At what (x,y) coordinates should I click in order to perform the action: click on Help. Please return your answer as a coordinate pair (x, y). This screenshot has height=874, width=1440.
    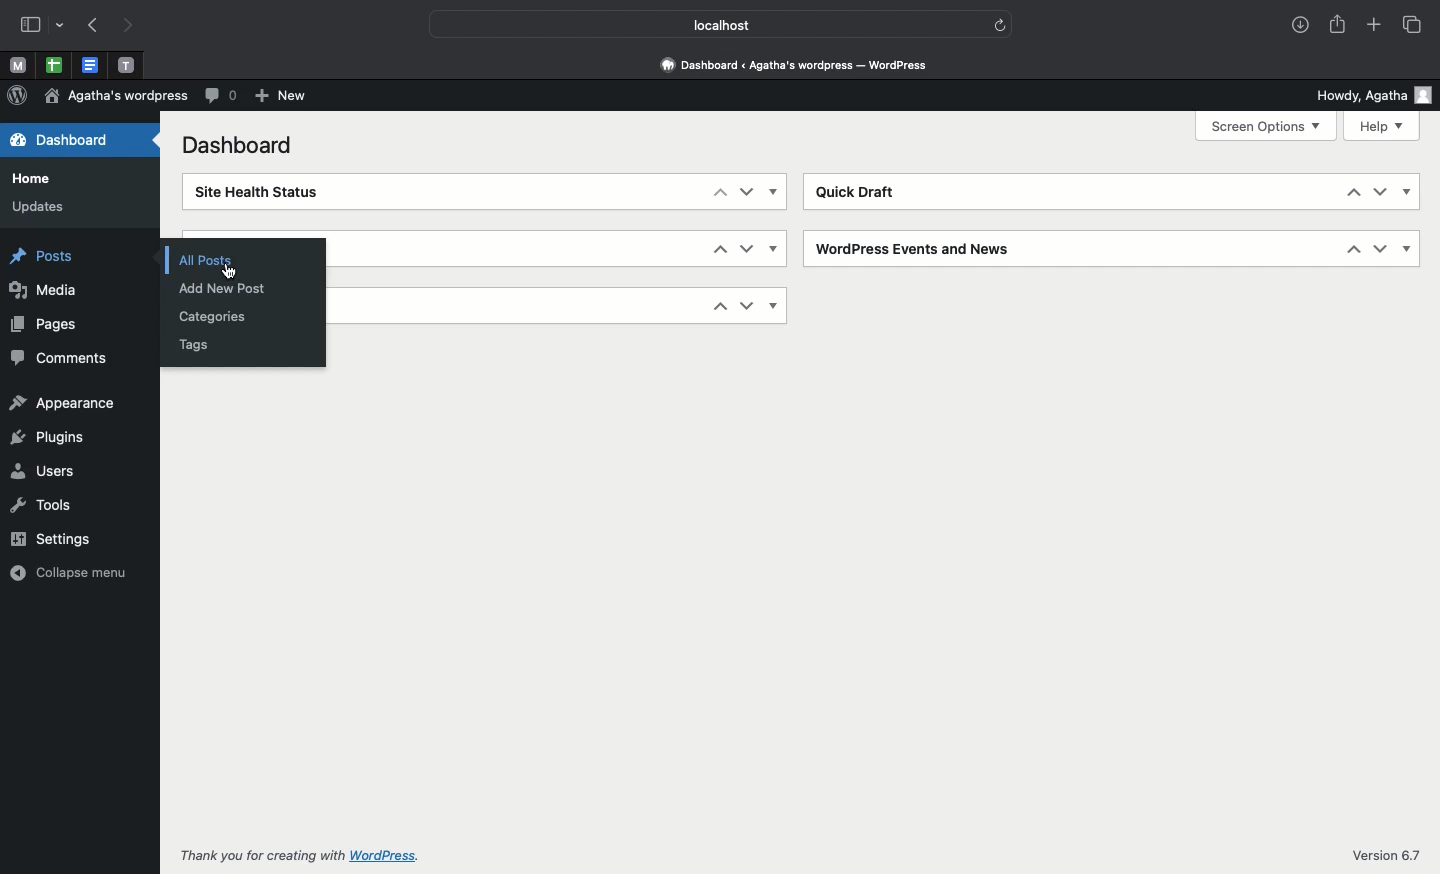
    Looking at the image, I should click on (1382, 126).